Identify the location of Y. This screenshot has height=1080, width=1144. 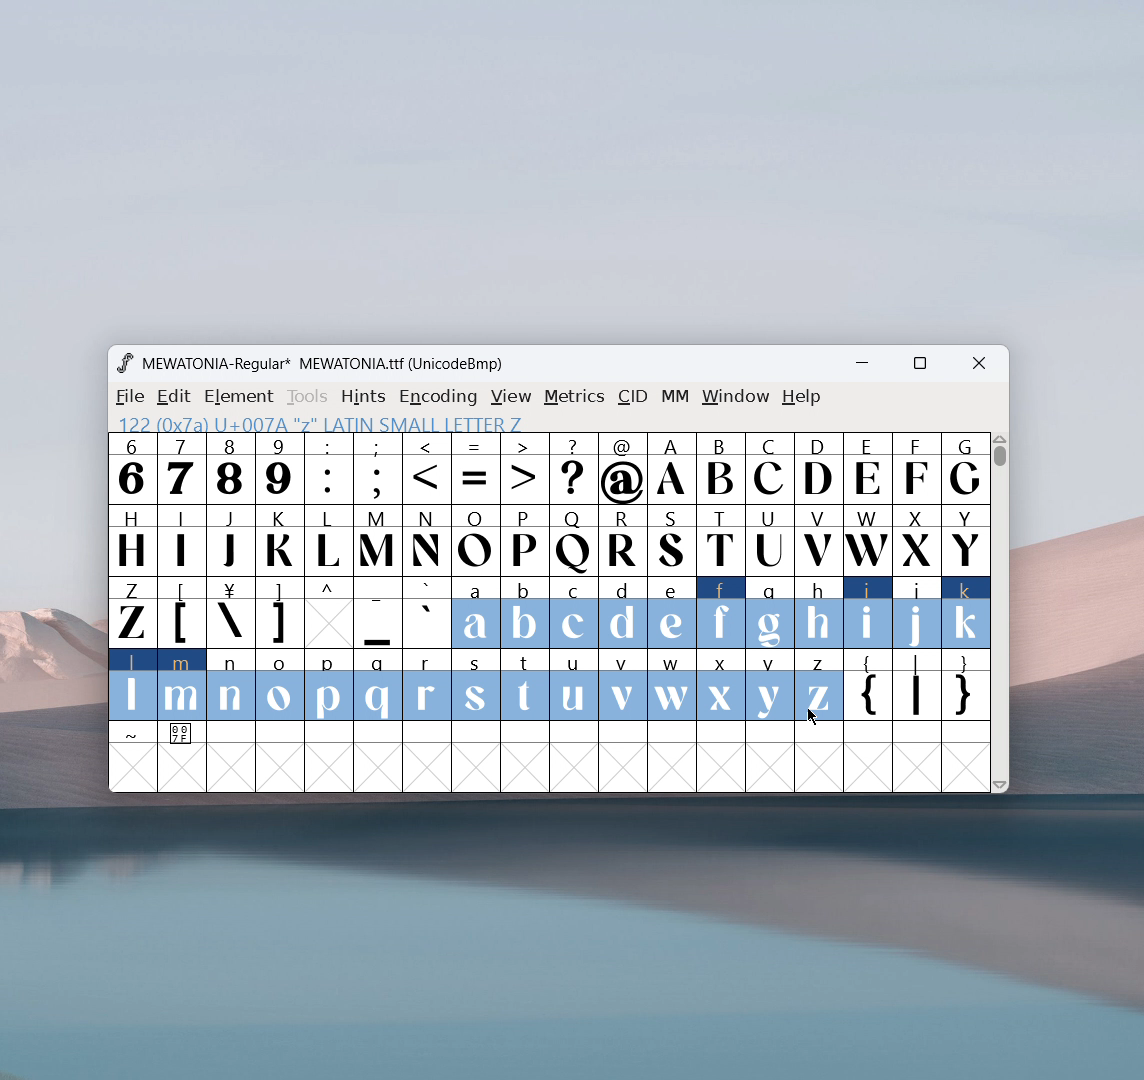
(966, 539).